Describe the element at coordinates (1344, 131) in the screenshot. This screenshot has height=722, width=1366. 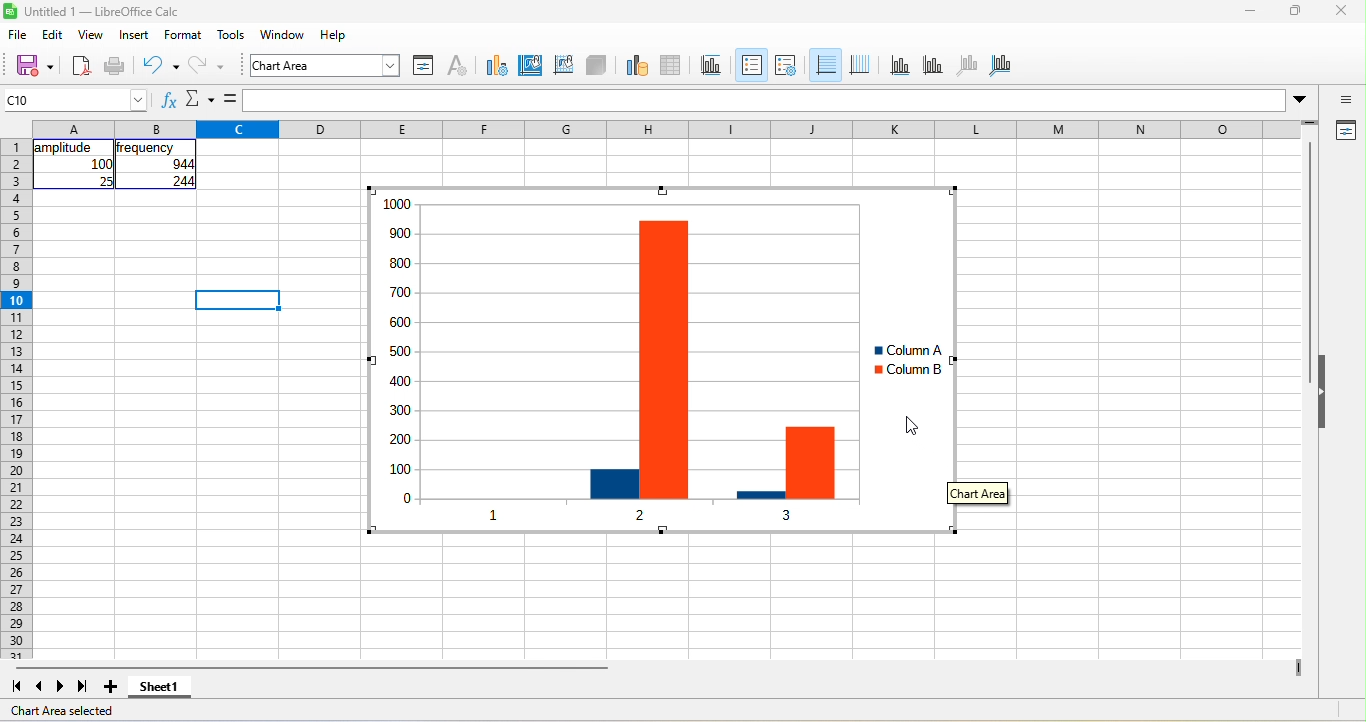
I see `properties` at that location.